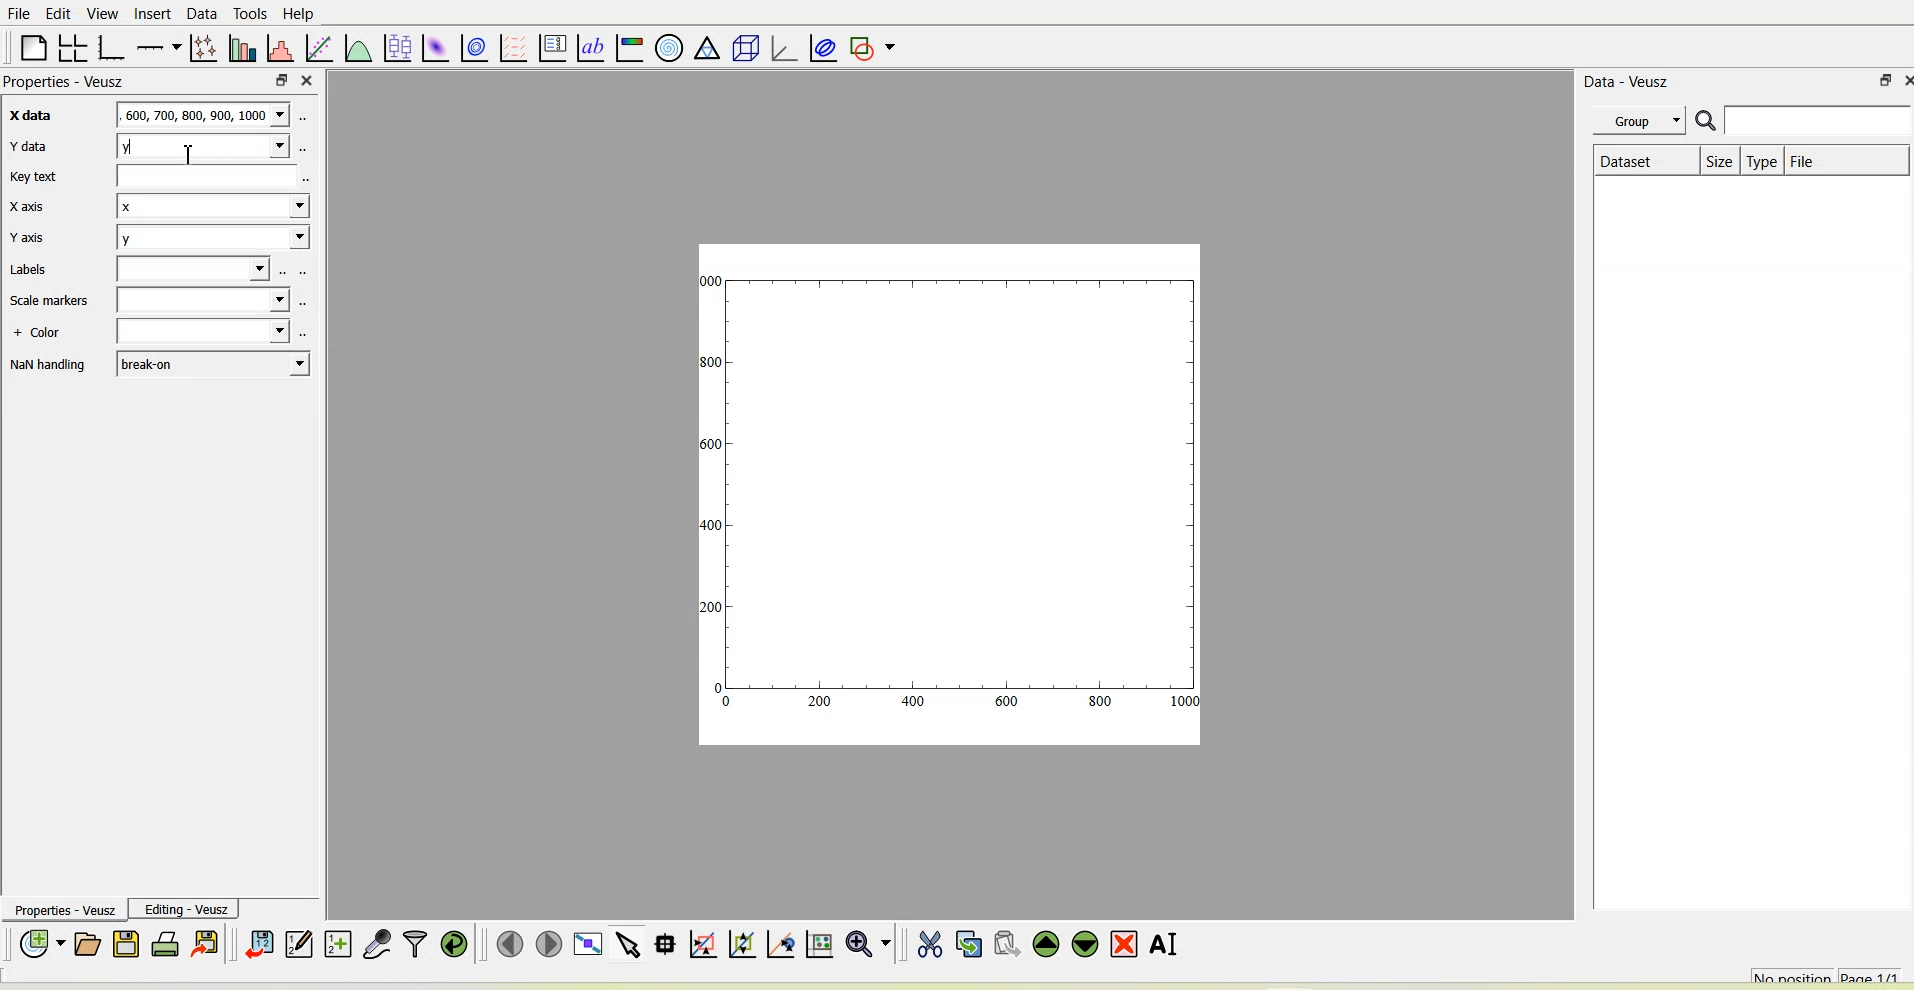 The height and width of the screenshot is (990, 1914). I want to click on select using dataset browser, so click(285, 271).